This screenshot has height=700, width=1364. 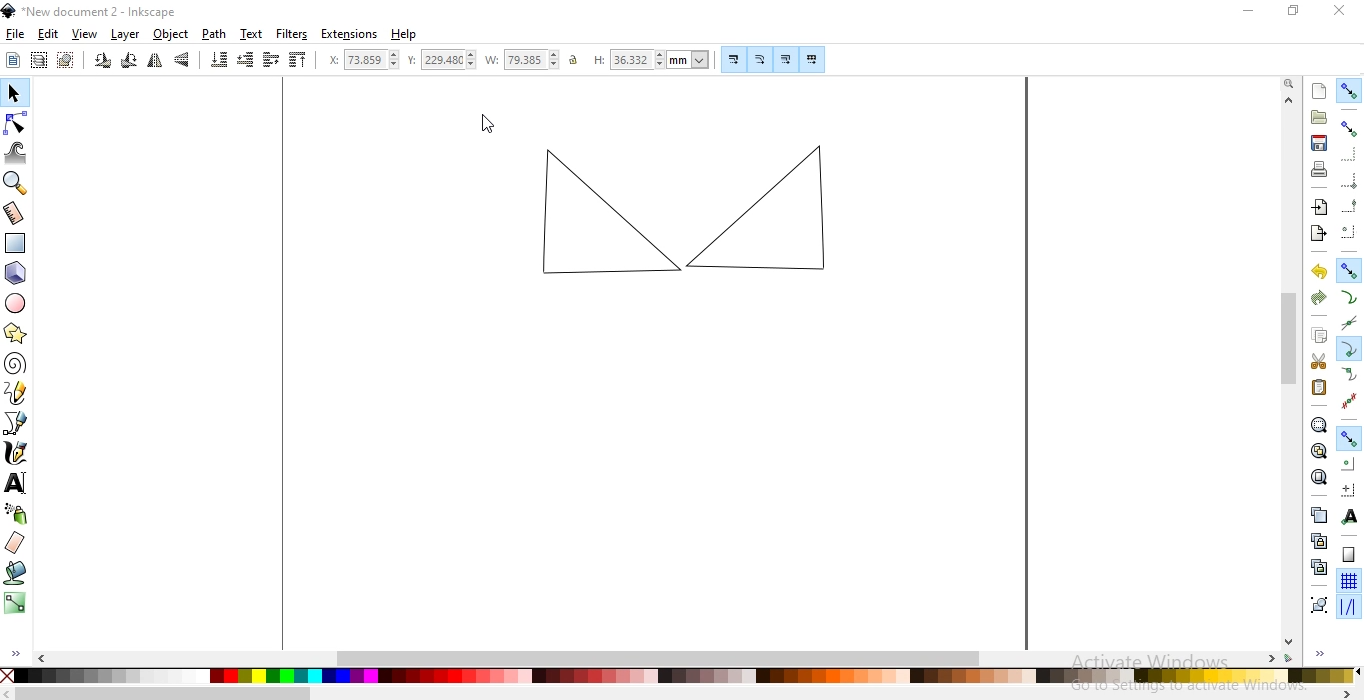 What do you see at coordinates (443, 59) in the screenshot?
I see `vertical coordinate of selection` at bounding box center [443, 59].